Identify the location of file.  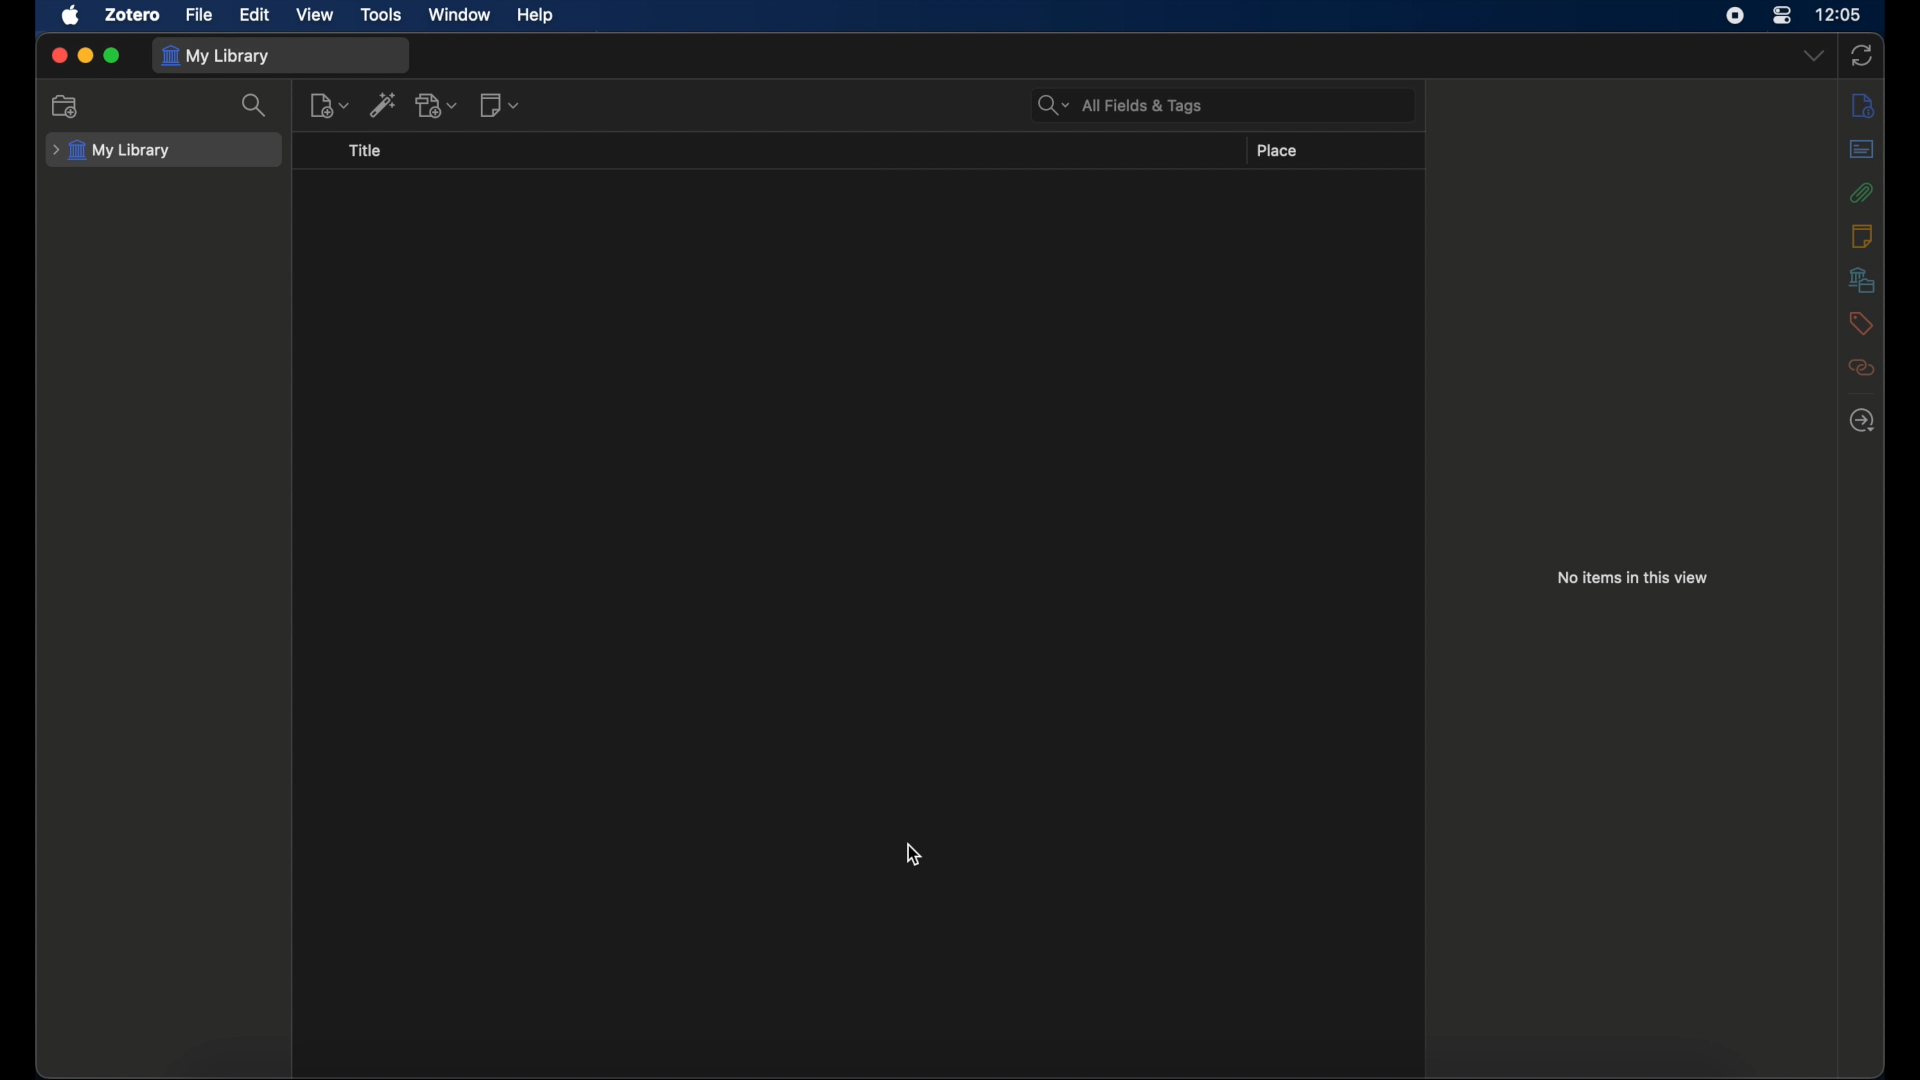
(198, 15).